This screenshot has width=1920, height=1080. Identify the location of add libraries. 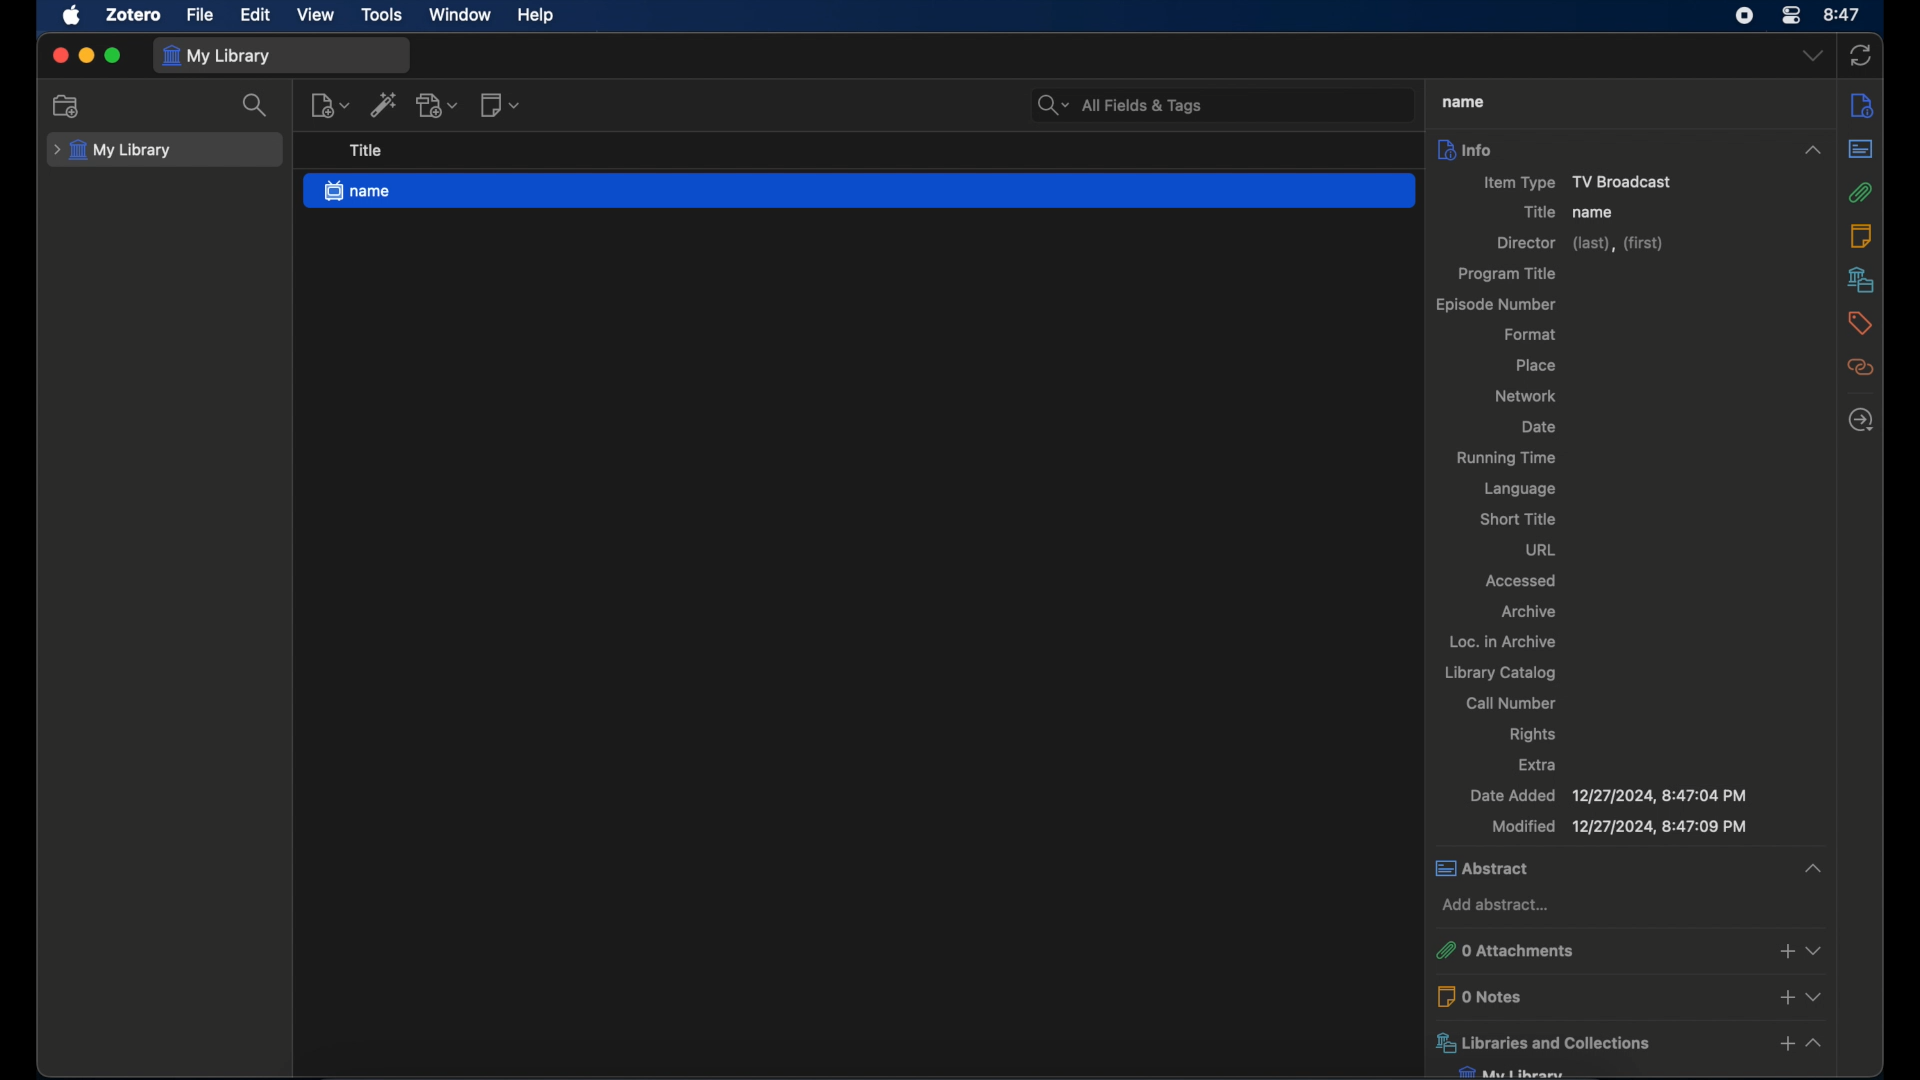
(1786, 1046).